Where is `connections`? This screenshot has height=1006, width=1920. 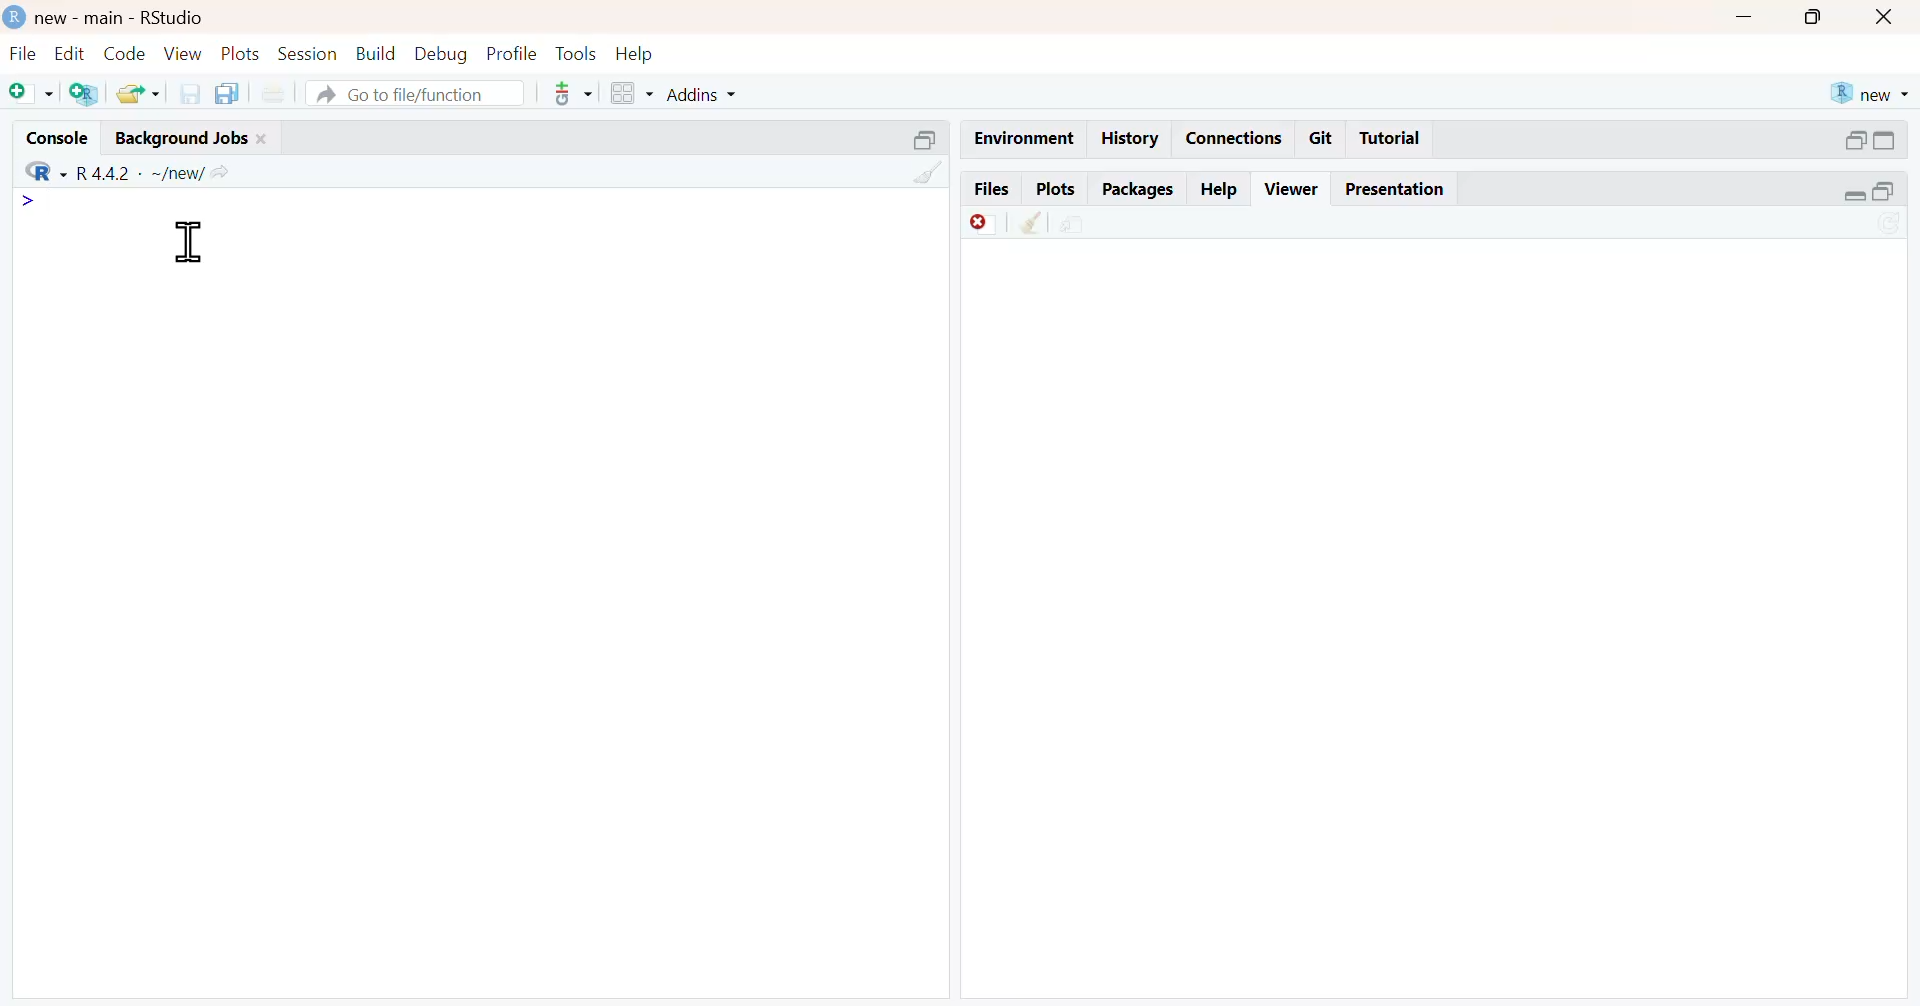 connections is located at coordinates (1233, 138).